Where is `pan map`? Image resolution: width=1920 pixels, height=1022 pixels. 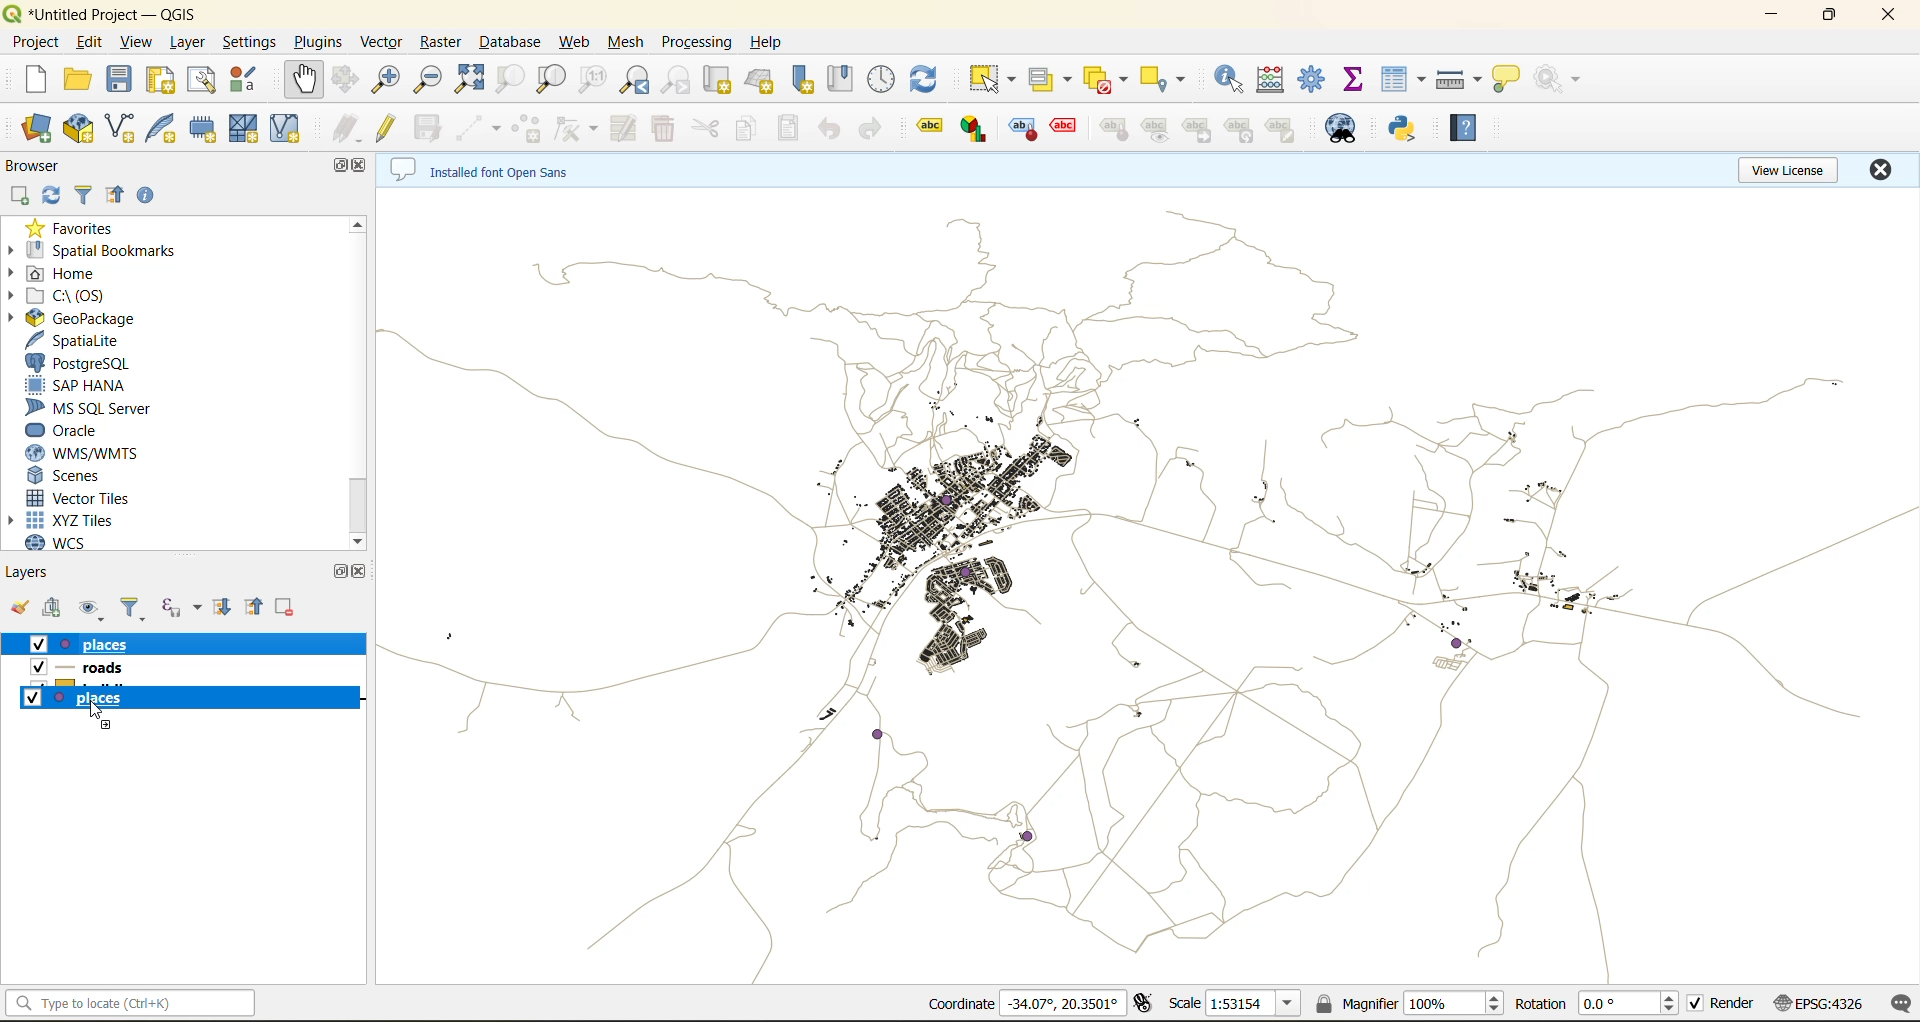 pan map is located at coordinates (312, 81).